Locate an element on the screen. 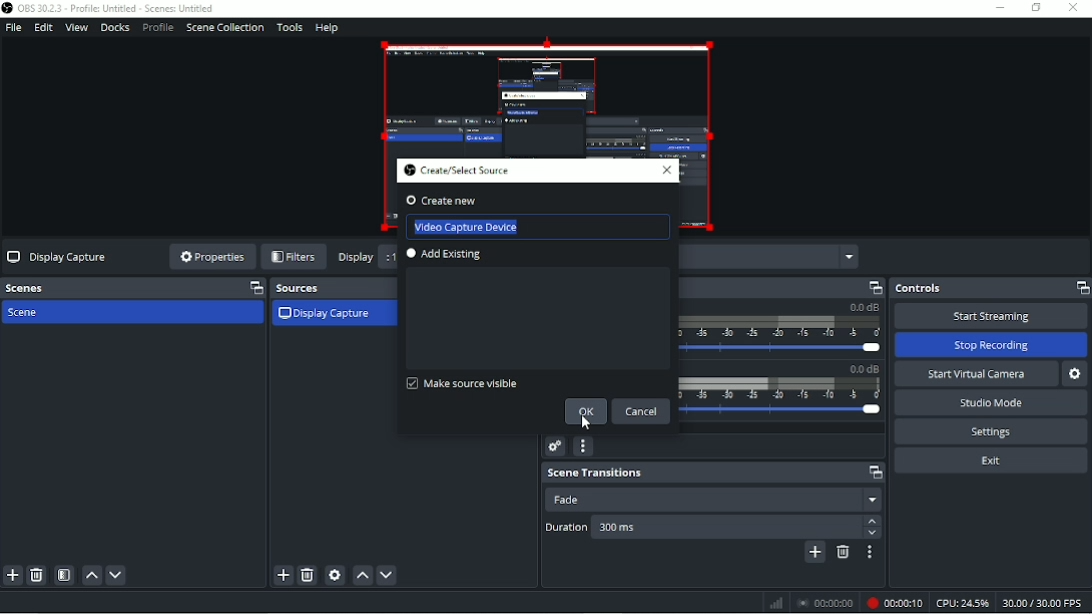  Desktop Audio Slidder is located at coordinates (778, 329).